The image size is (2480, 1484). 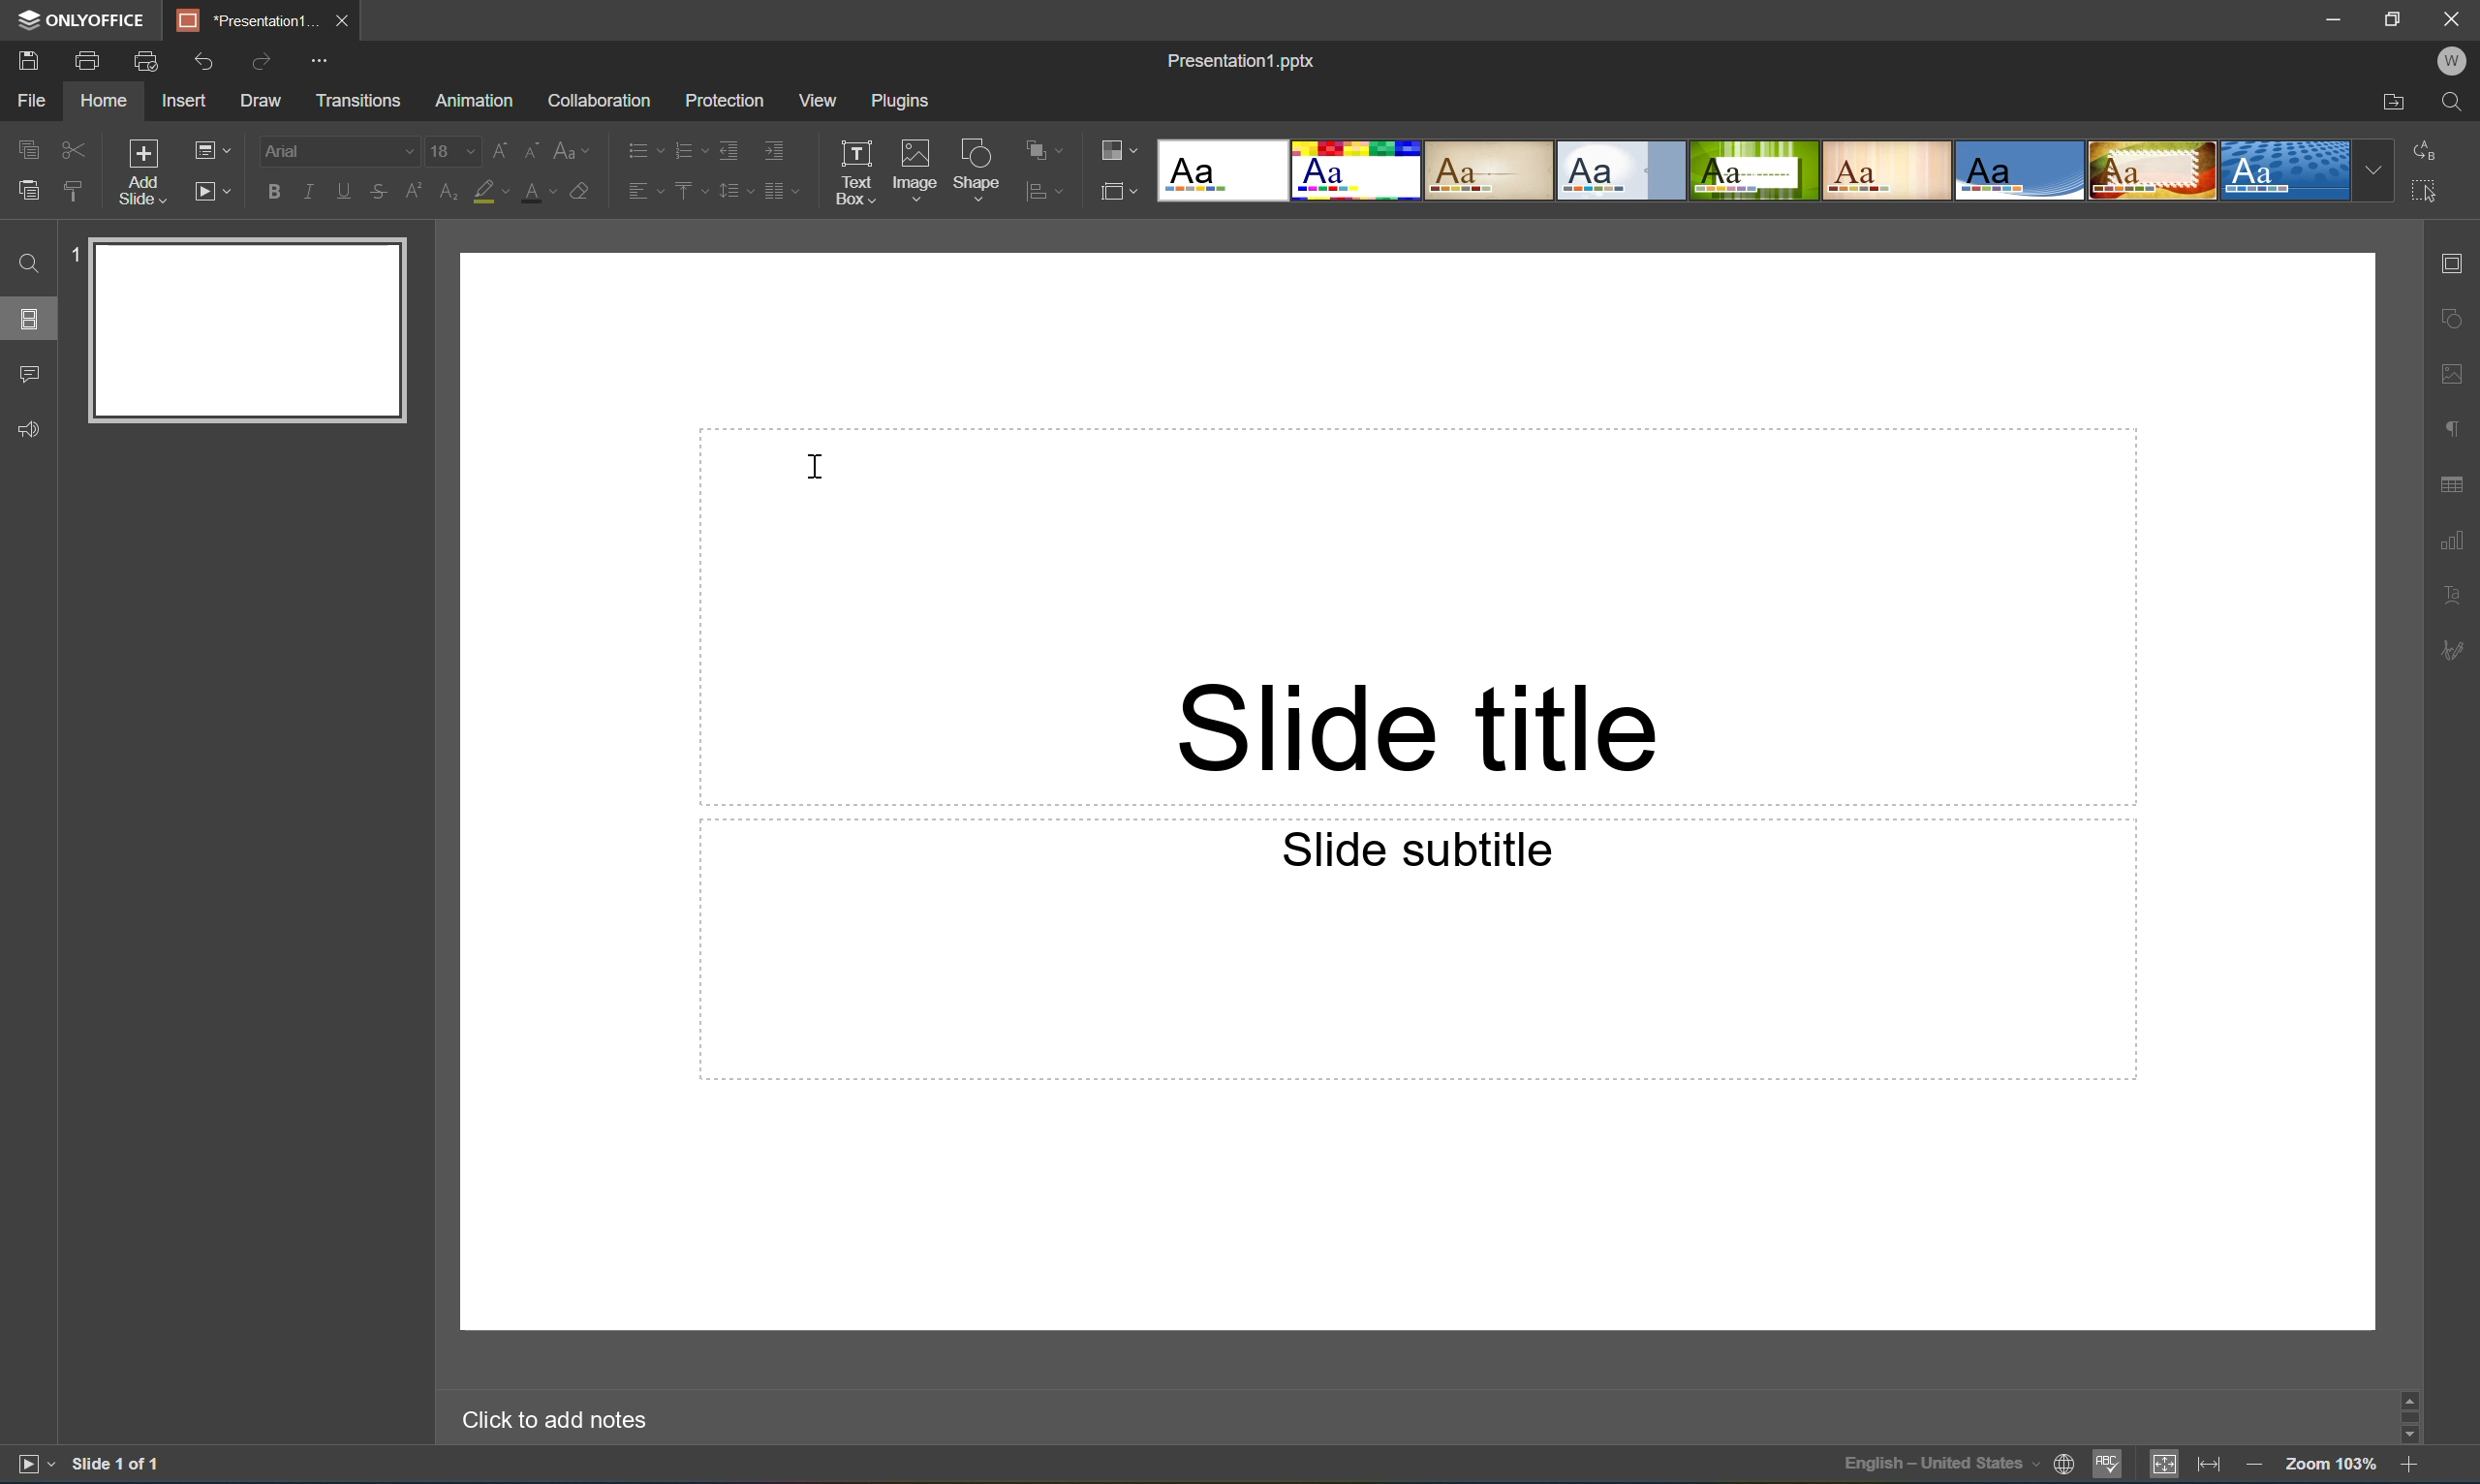 I want to click on Bullets, so click(x=644, y=145).